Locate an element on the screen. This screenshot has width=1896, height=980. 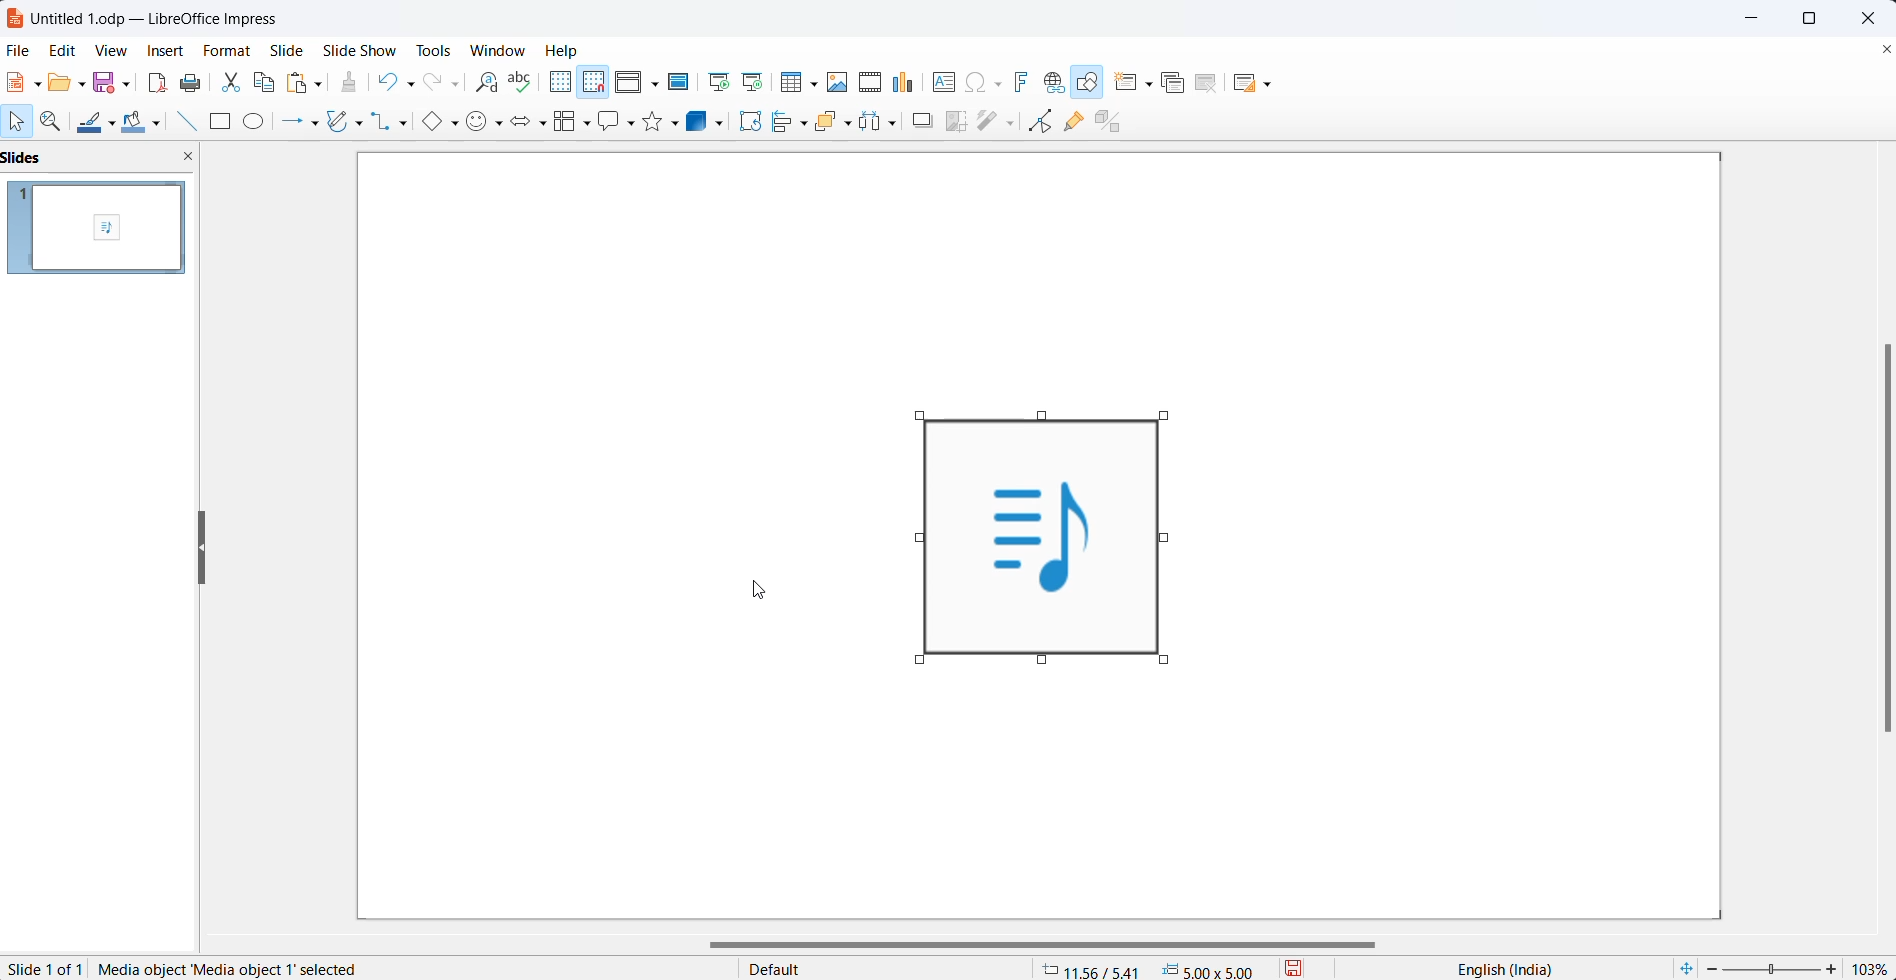
filter is located at coordinates (997, 124).